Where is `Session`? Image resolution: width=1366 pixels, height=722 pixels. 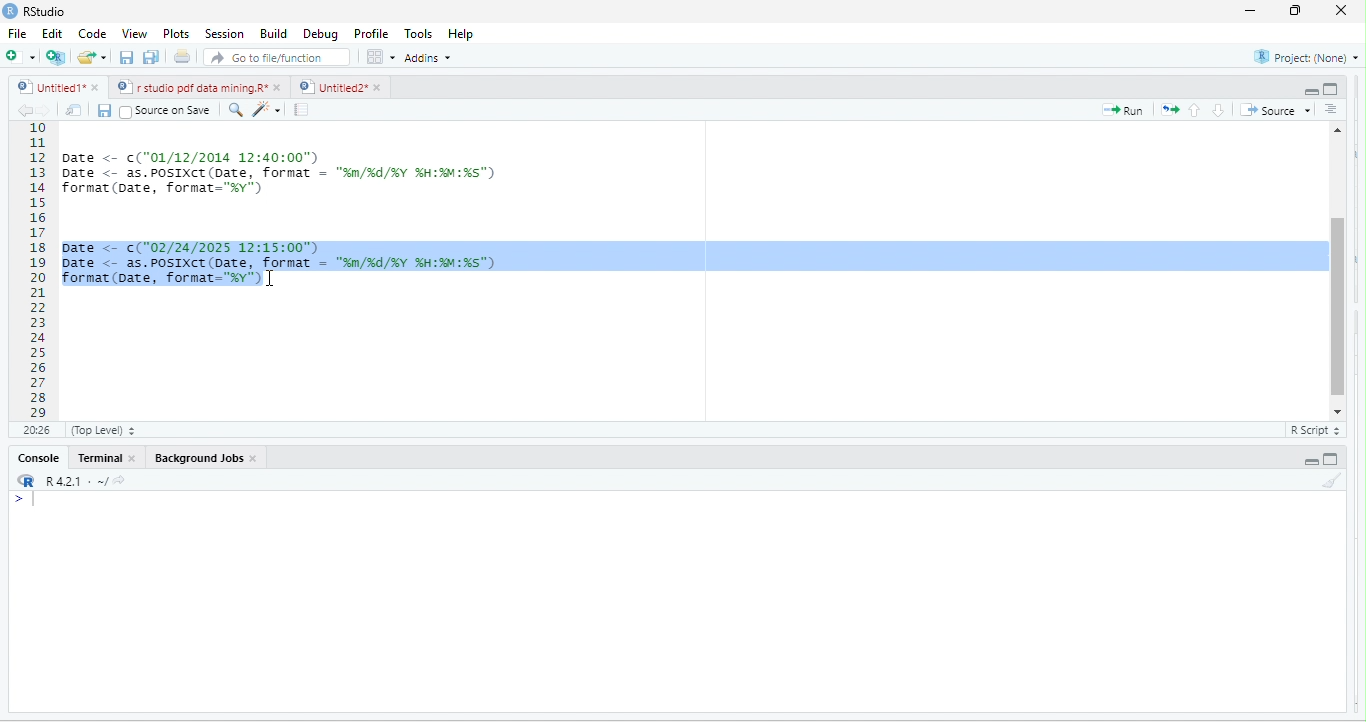 Session is located at coordinates (222, 34).